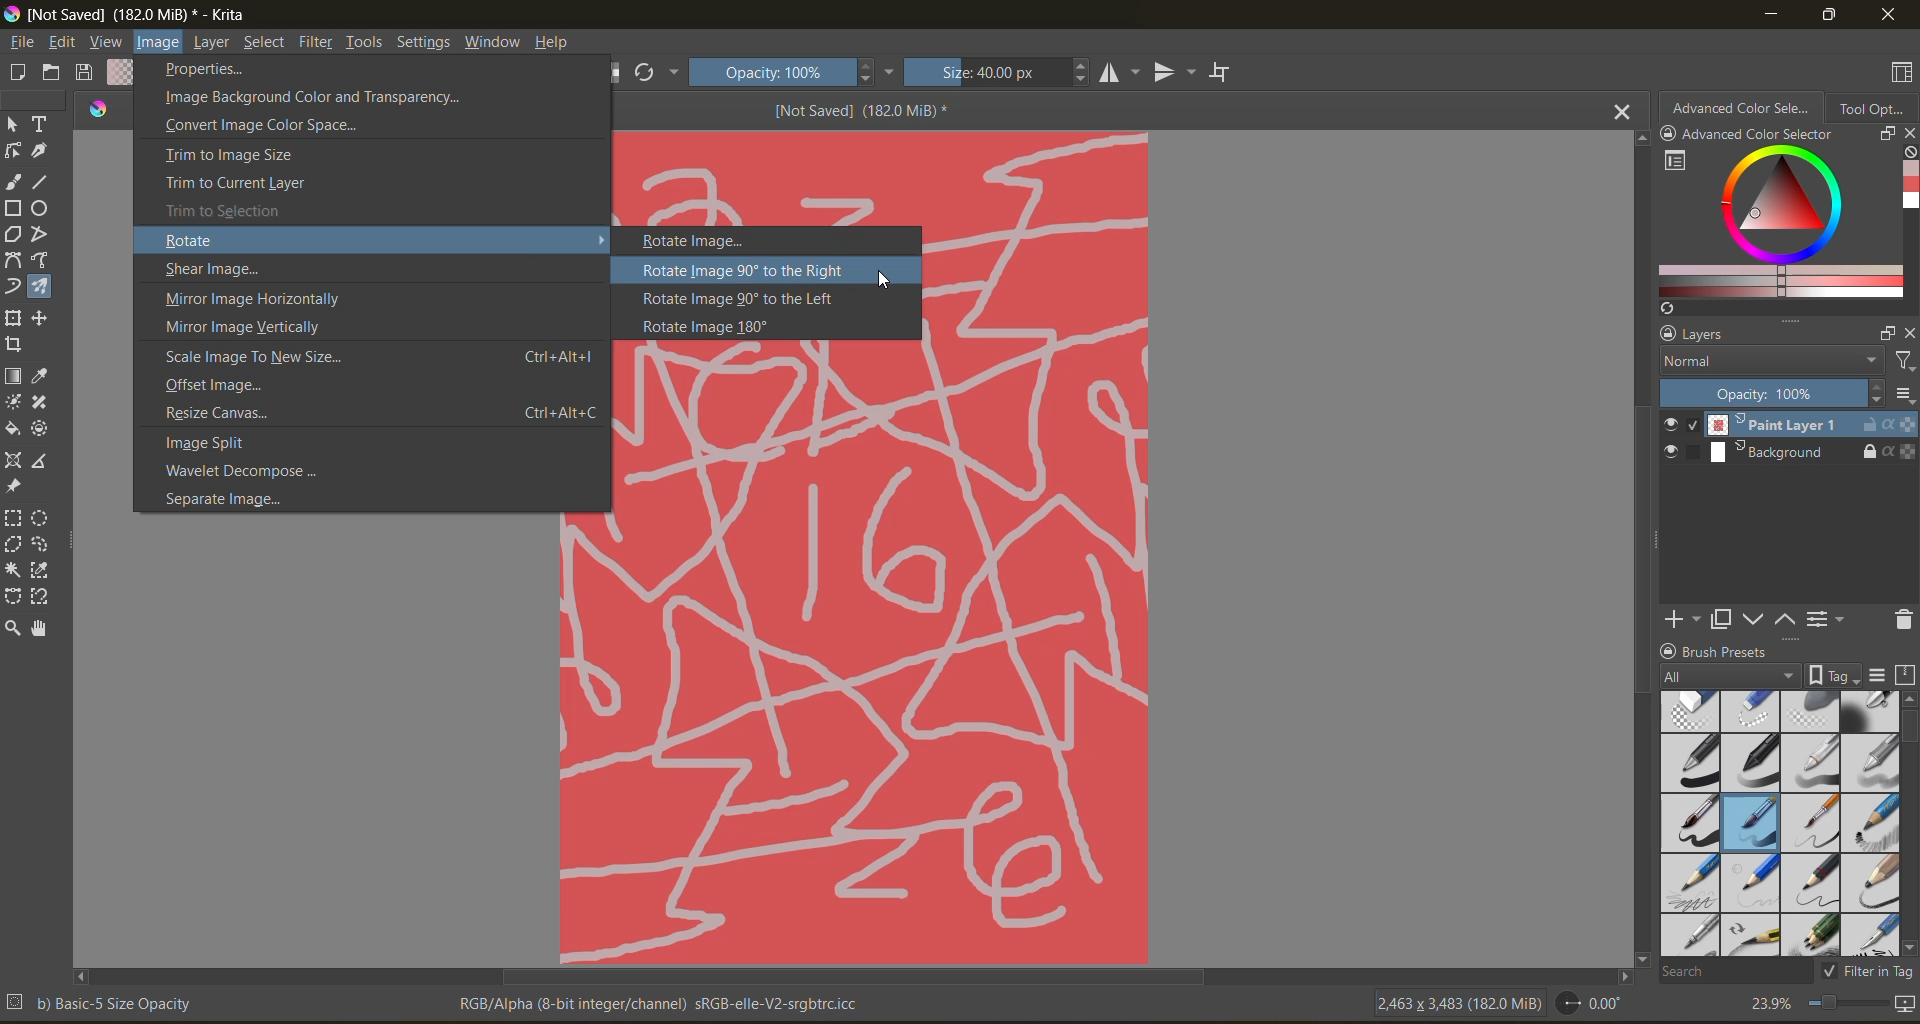  I want to click on create, so click(14, 72).